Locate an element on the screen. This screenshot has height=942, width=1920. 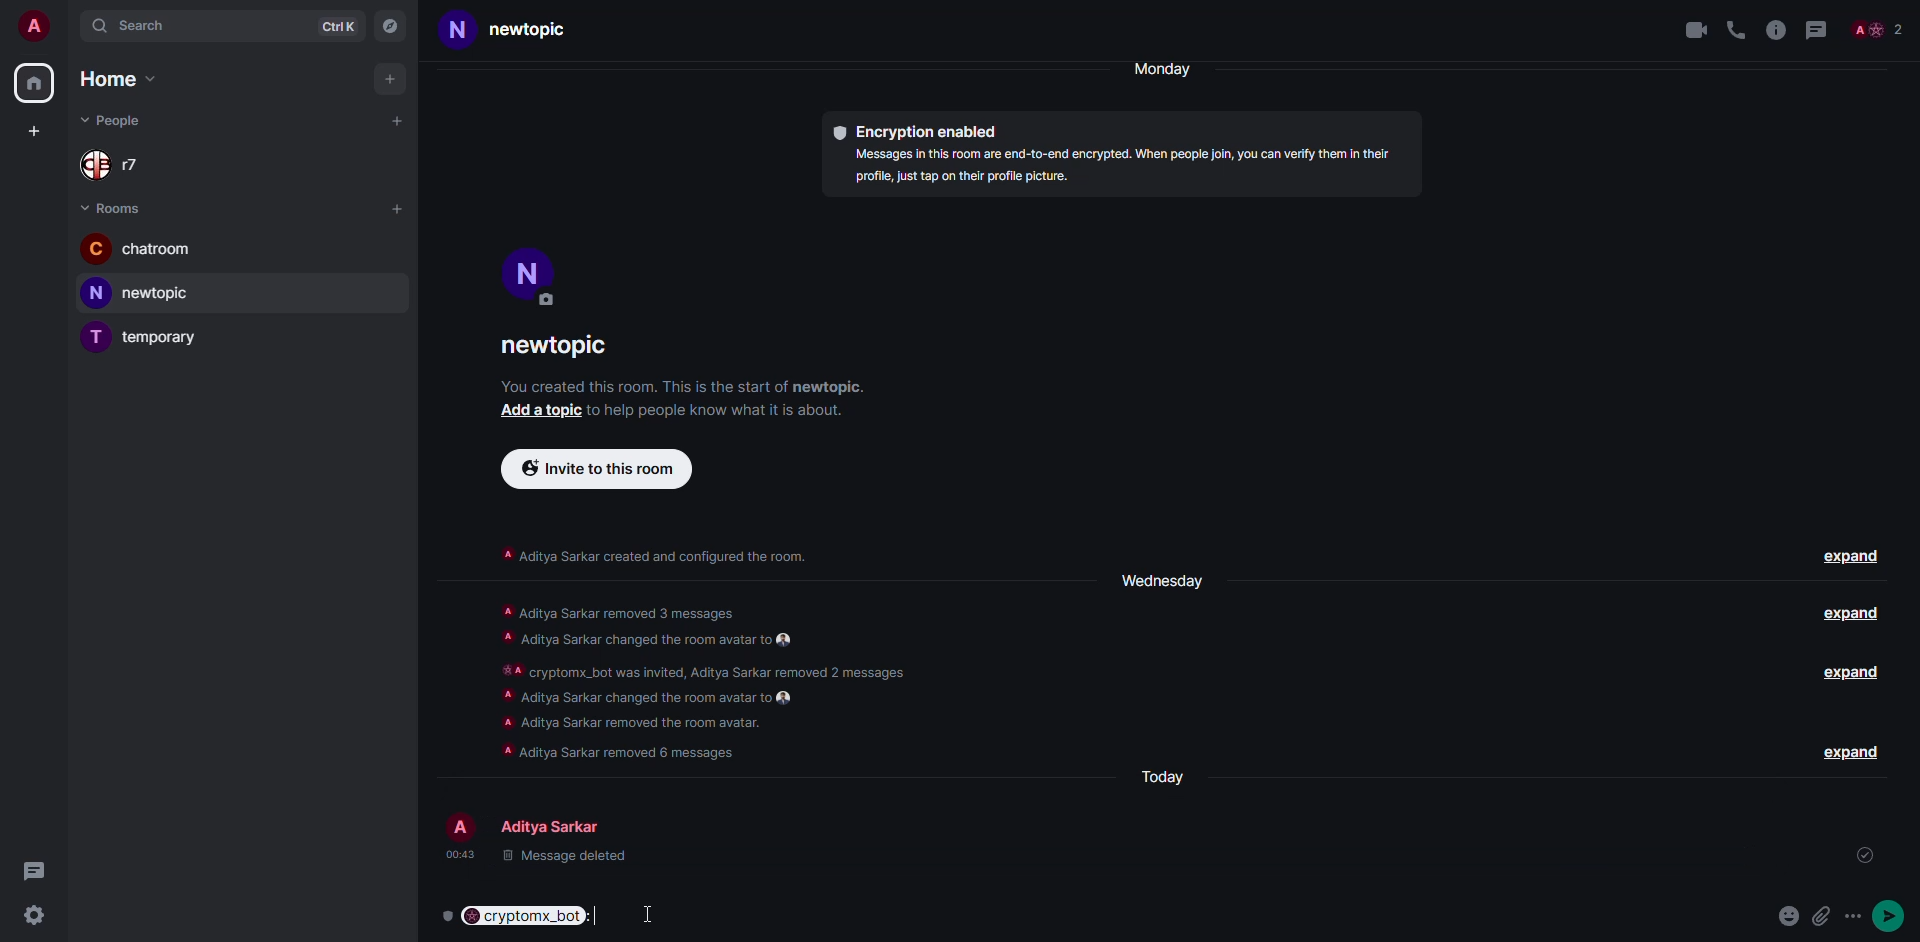
add is located at coordinates (31, 133).